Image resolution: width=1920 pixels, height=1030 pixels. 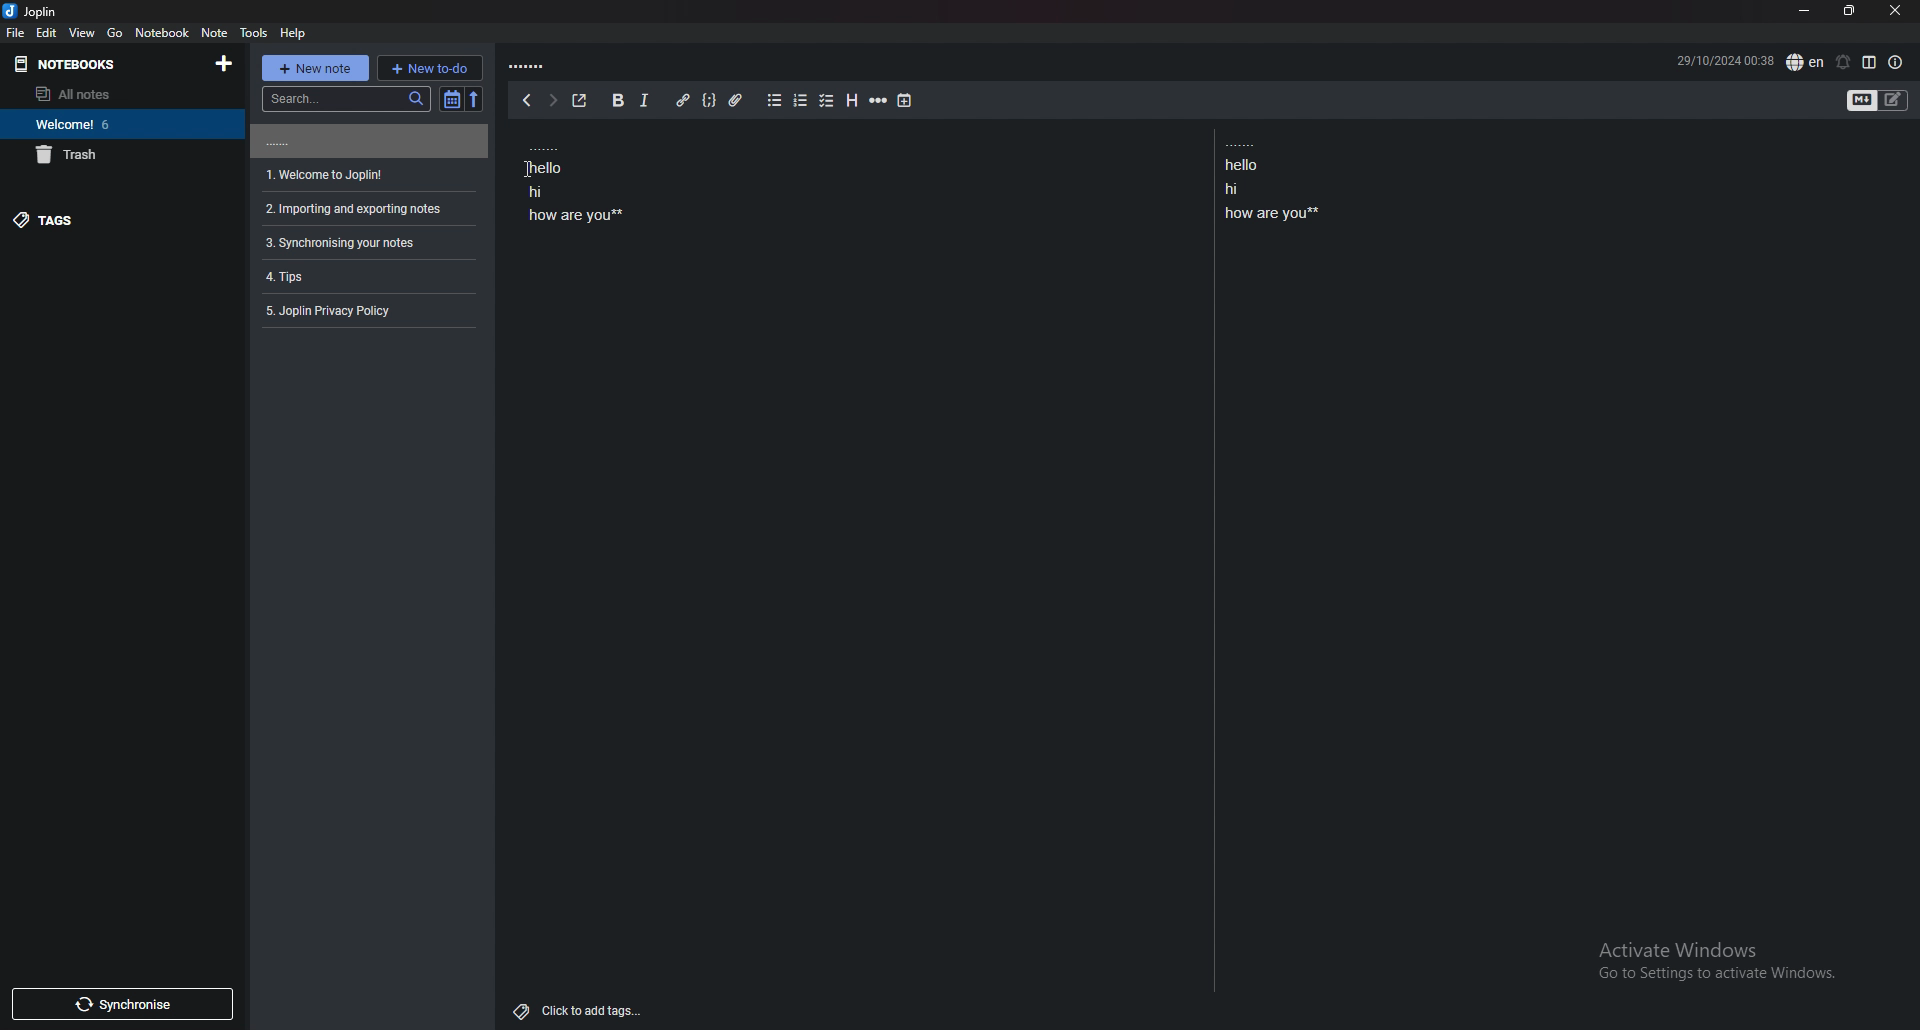 I want to click on toggle editors, so click(x=1863, y=101).